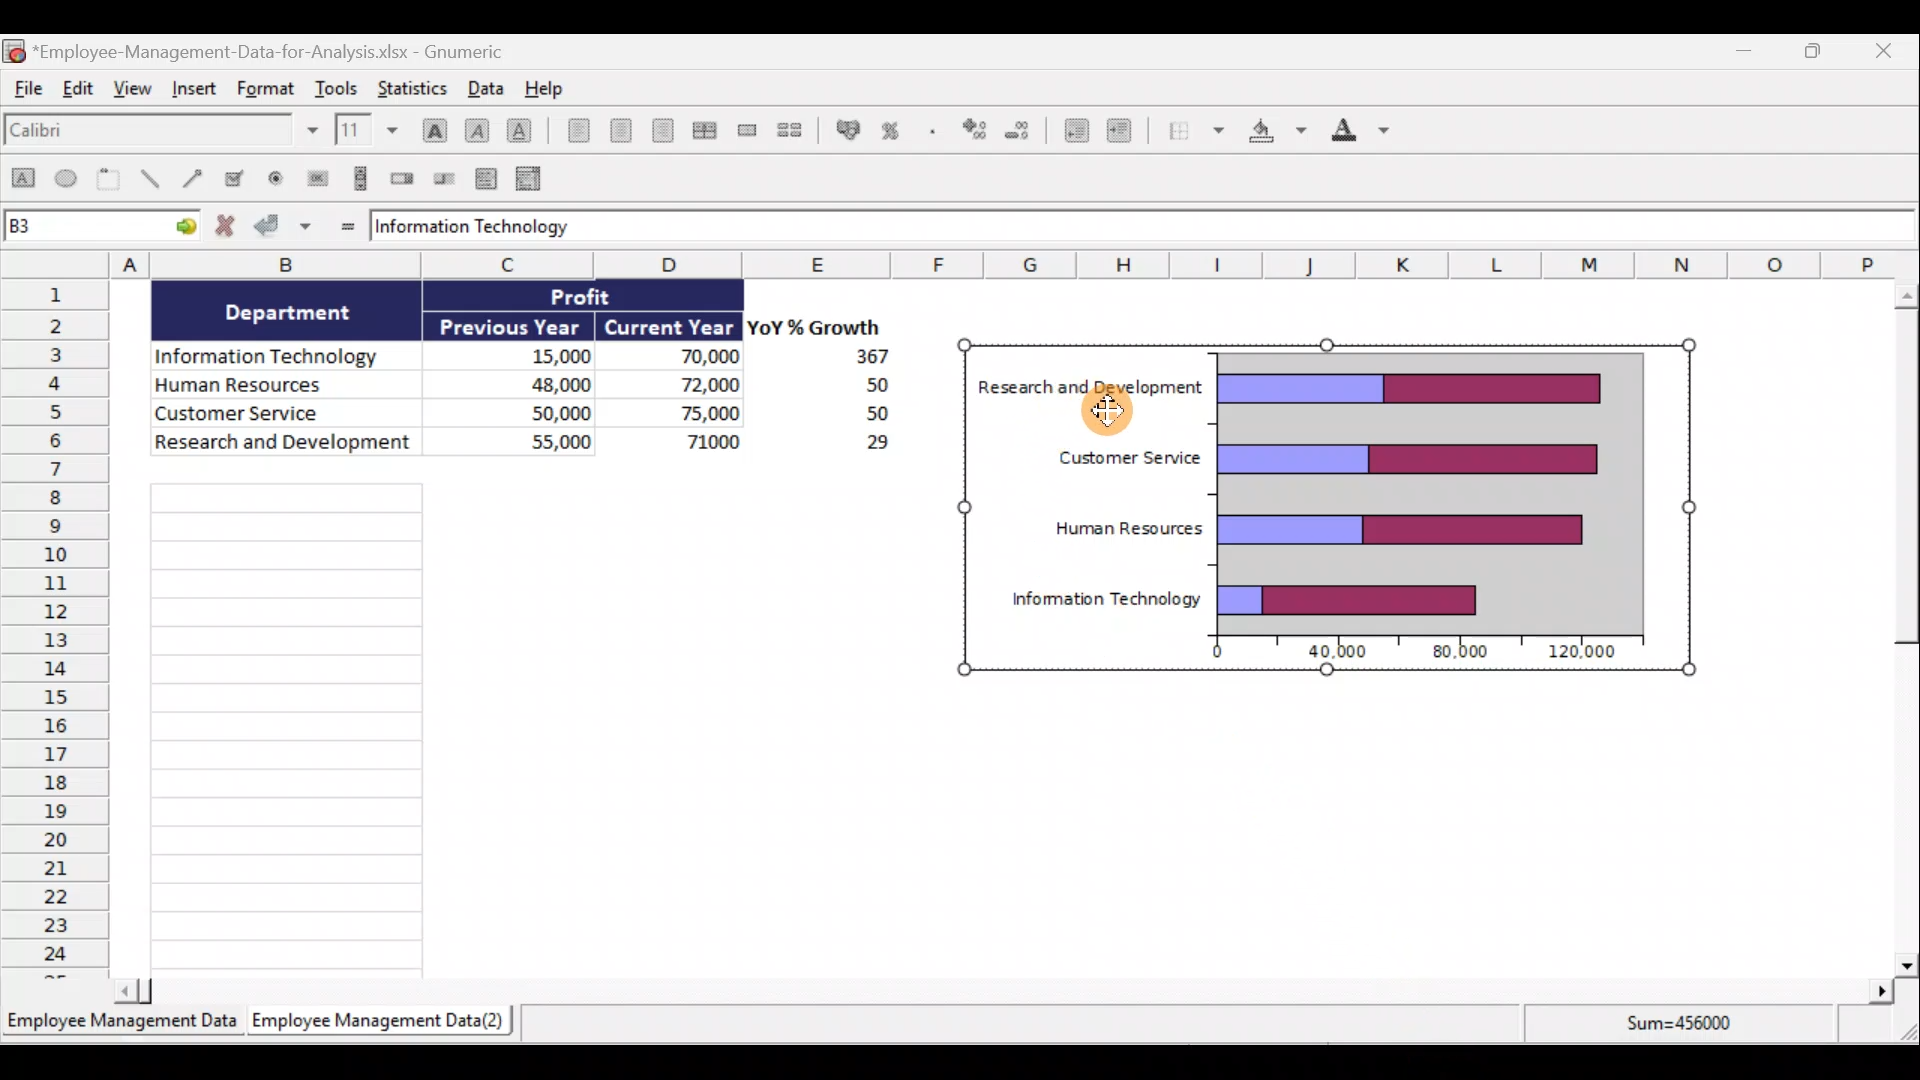 This screenshot has width=1920, height=1080. What do you see at coordinates (1690, 1028) in the screenshot?
I see `Sum` at bounding box center [1690, 1028].